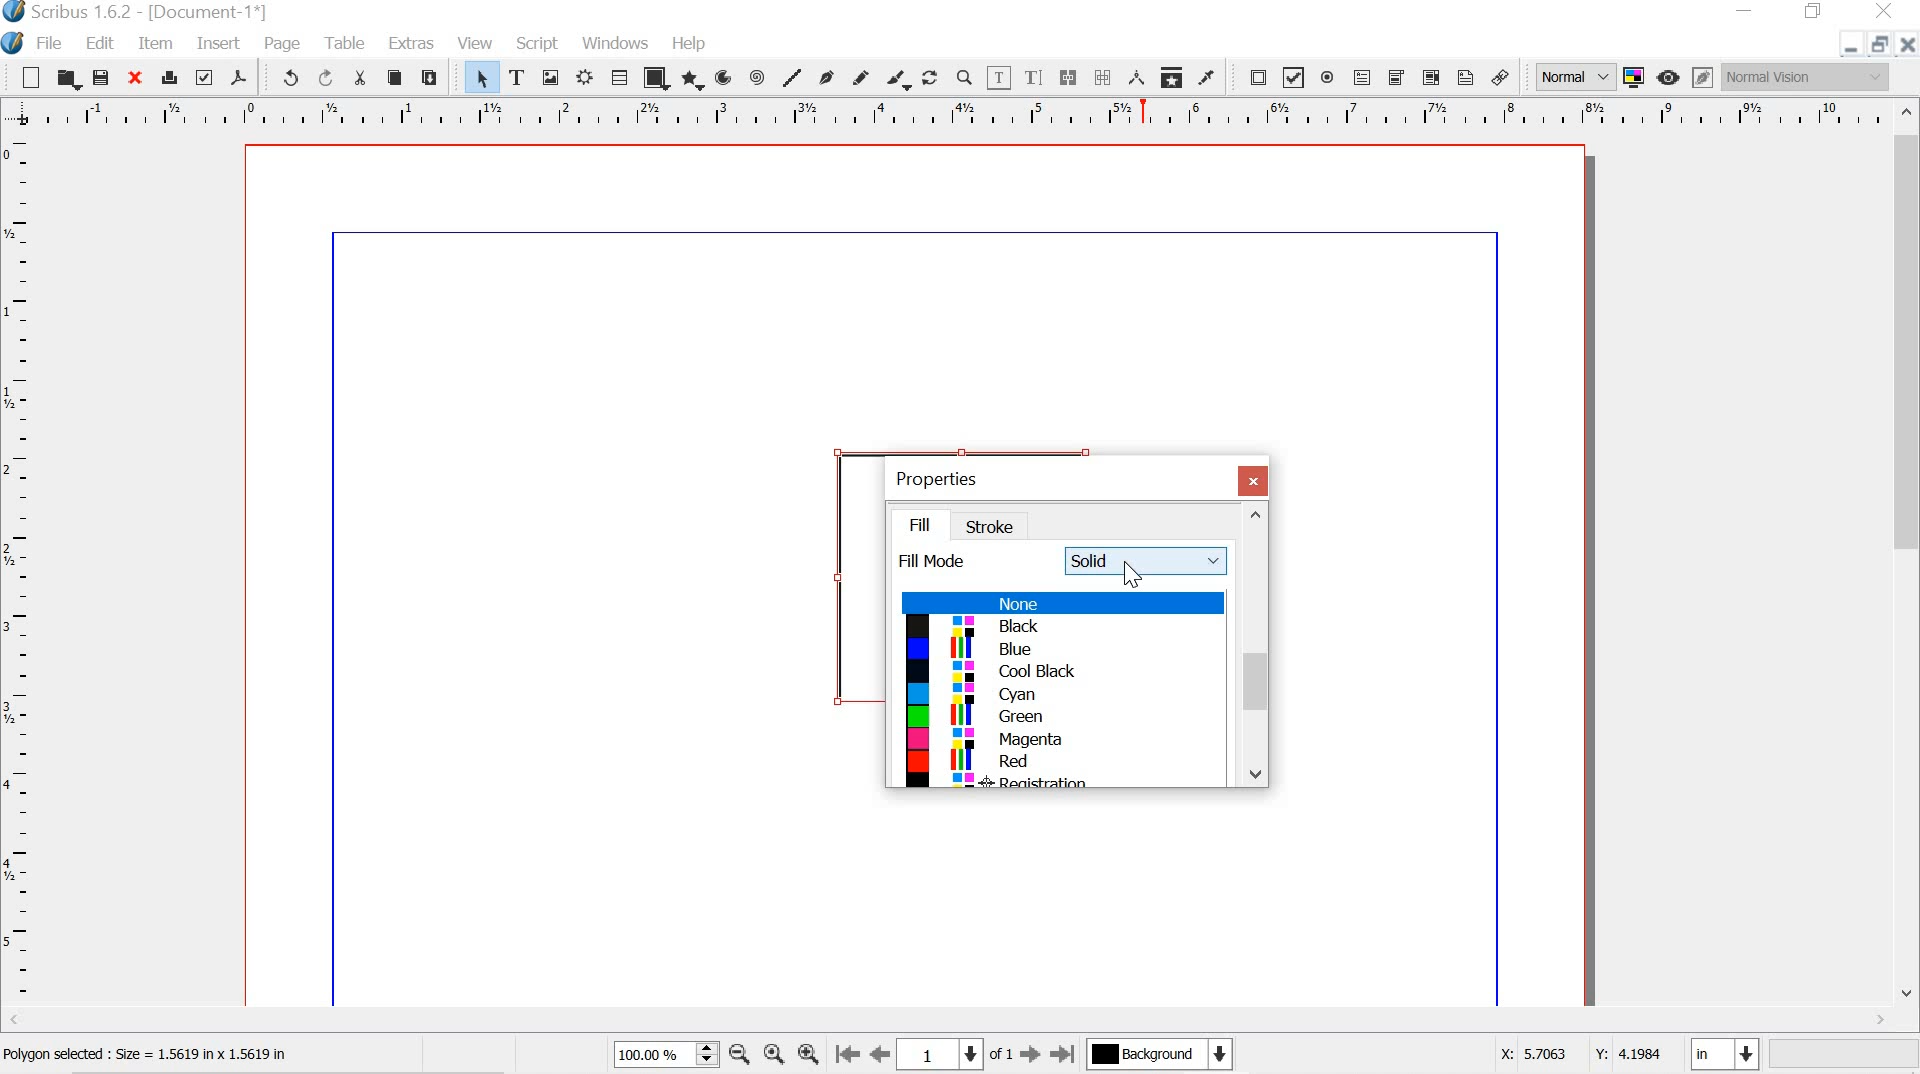 This screenshot has height=1074, width=1920. I want to click on file, so click(53, 43).